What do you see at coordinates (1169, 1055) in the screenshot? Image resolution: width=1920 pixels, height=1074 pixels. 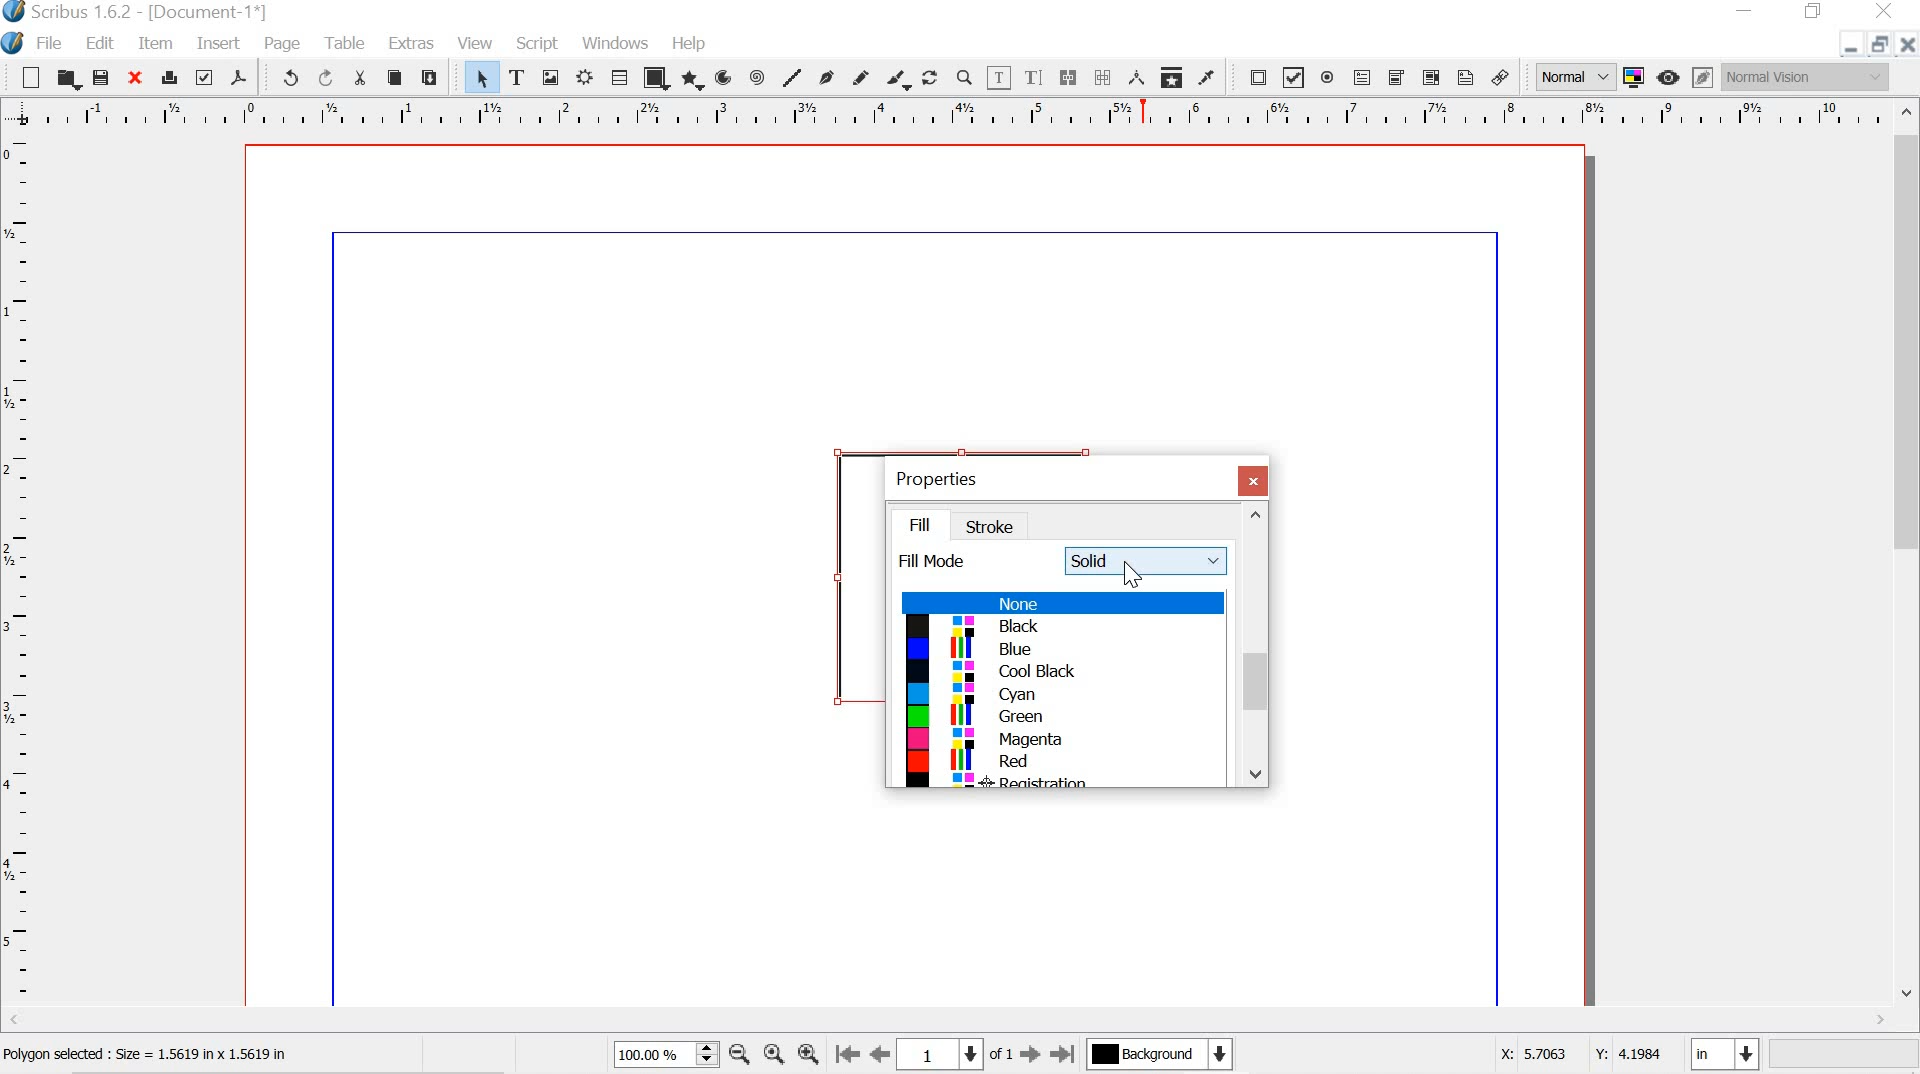 I see `background` at bounding box center [1169, 1055].